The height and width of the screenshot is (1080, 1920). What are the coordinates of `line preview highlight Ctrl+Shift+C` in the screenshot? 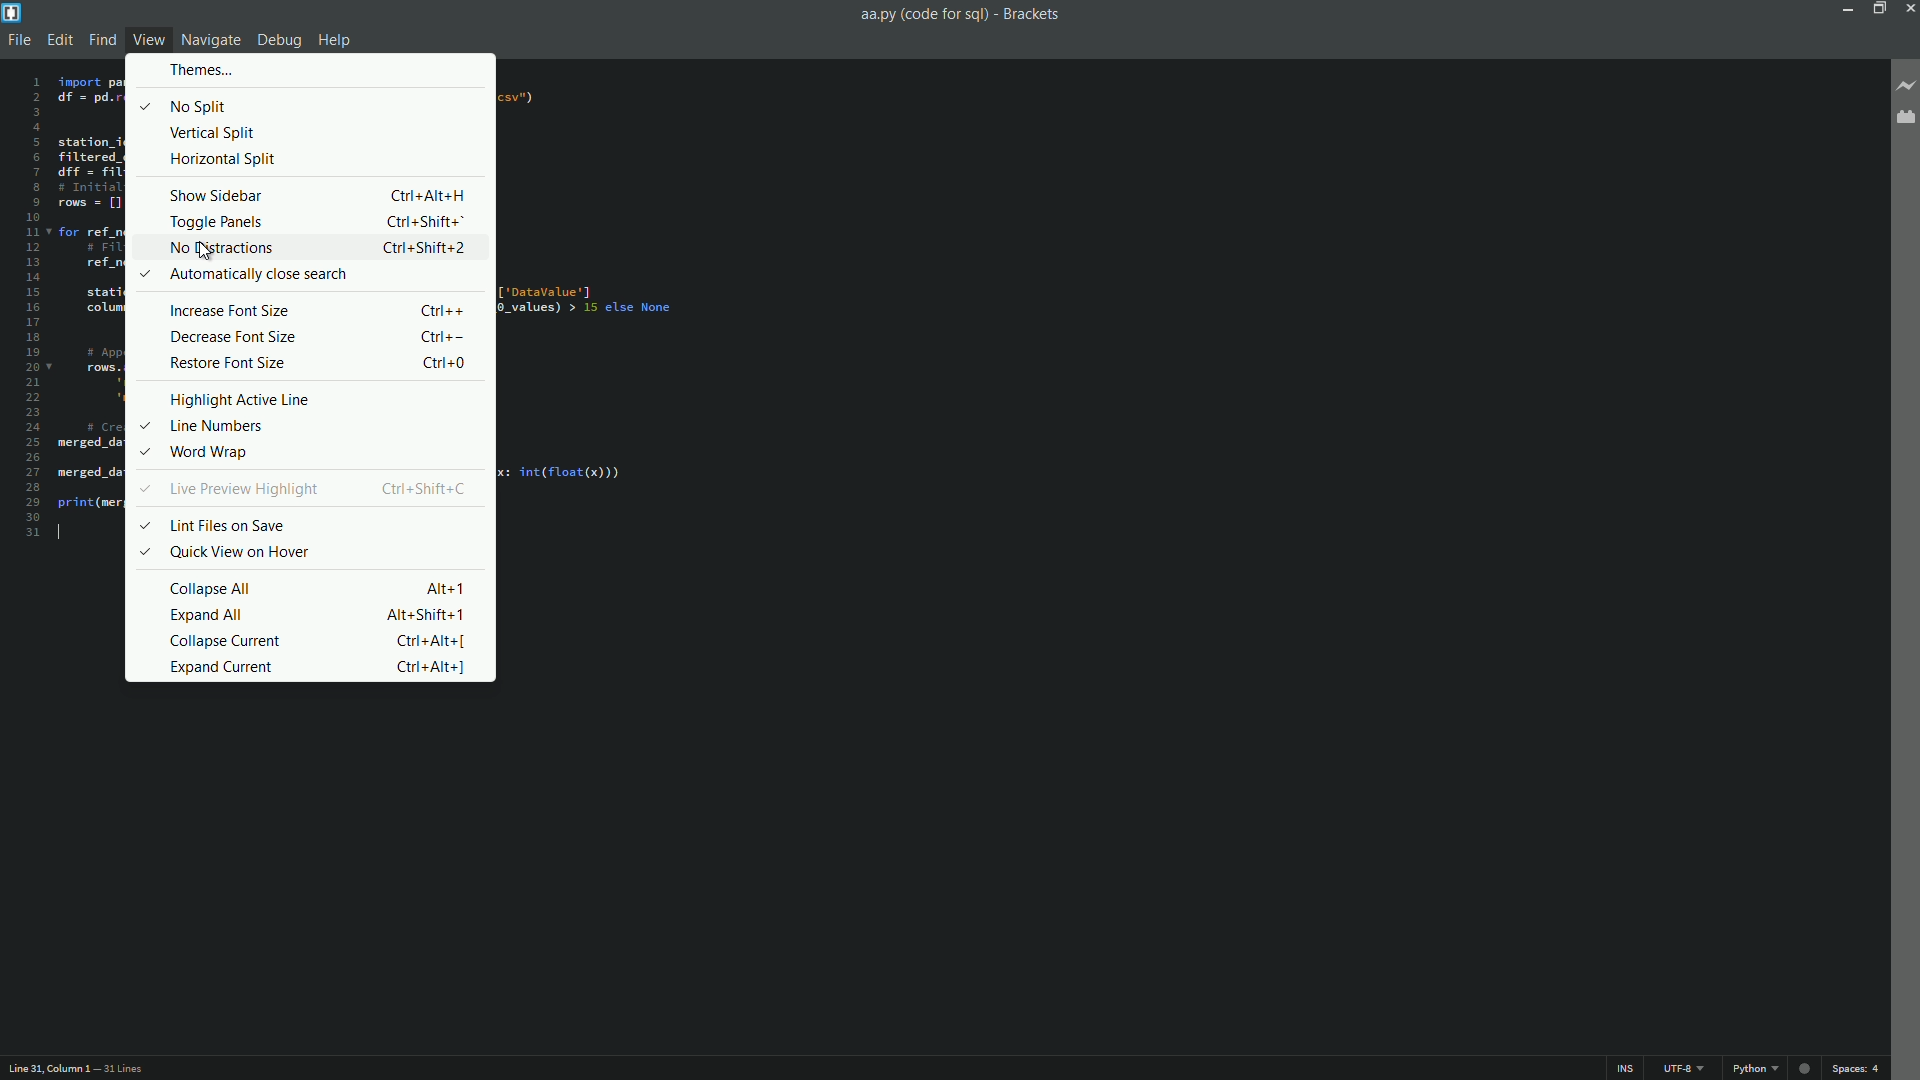 It's located at (320, 488).